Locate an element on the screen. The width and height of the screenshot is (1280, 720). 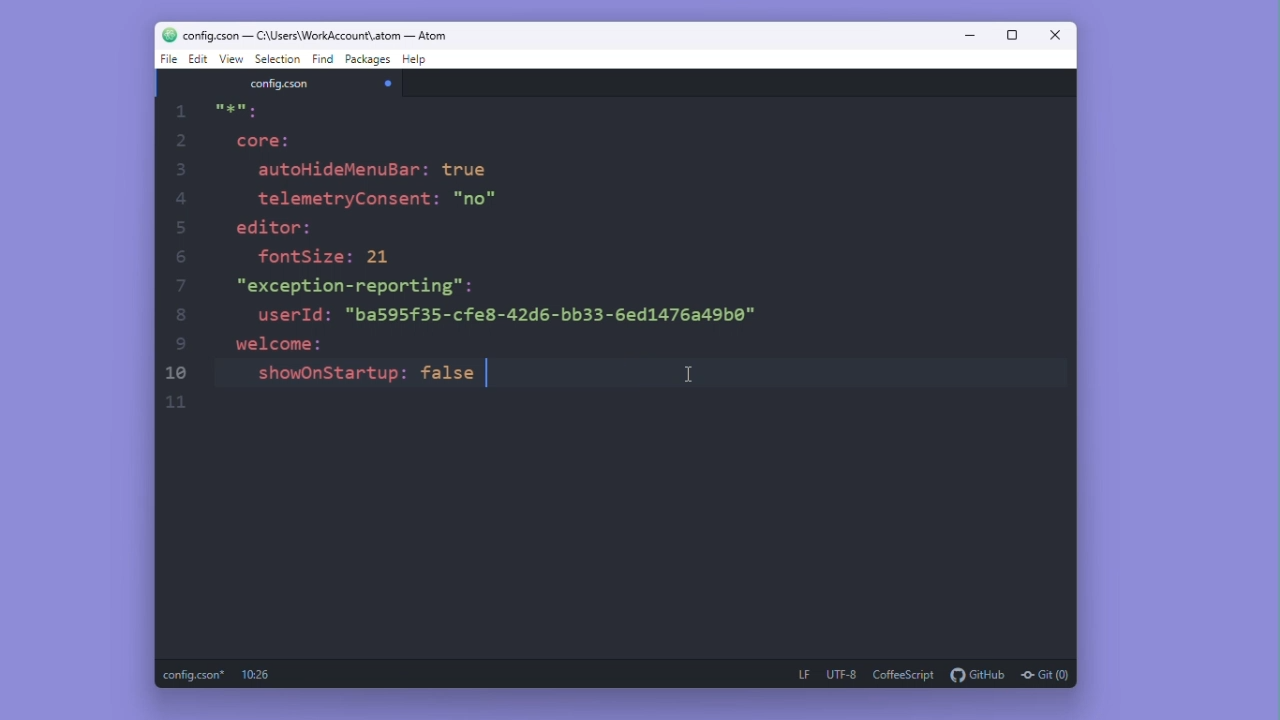
logo is located at coordinates (159, 35).